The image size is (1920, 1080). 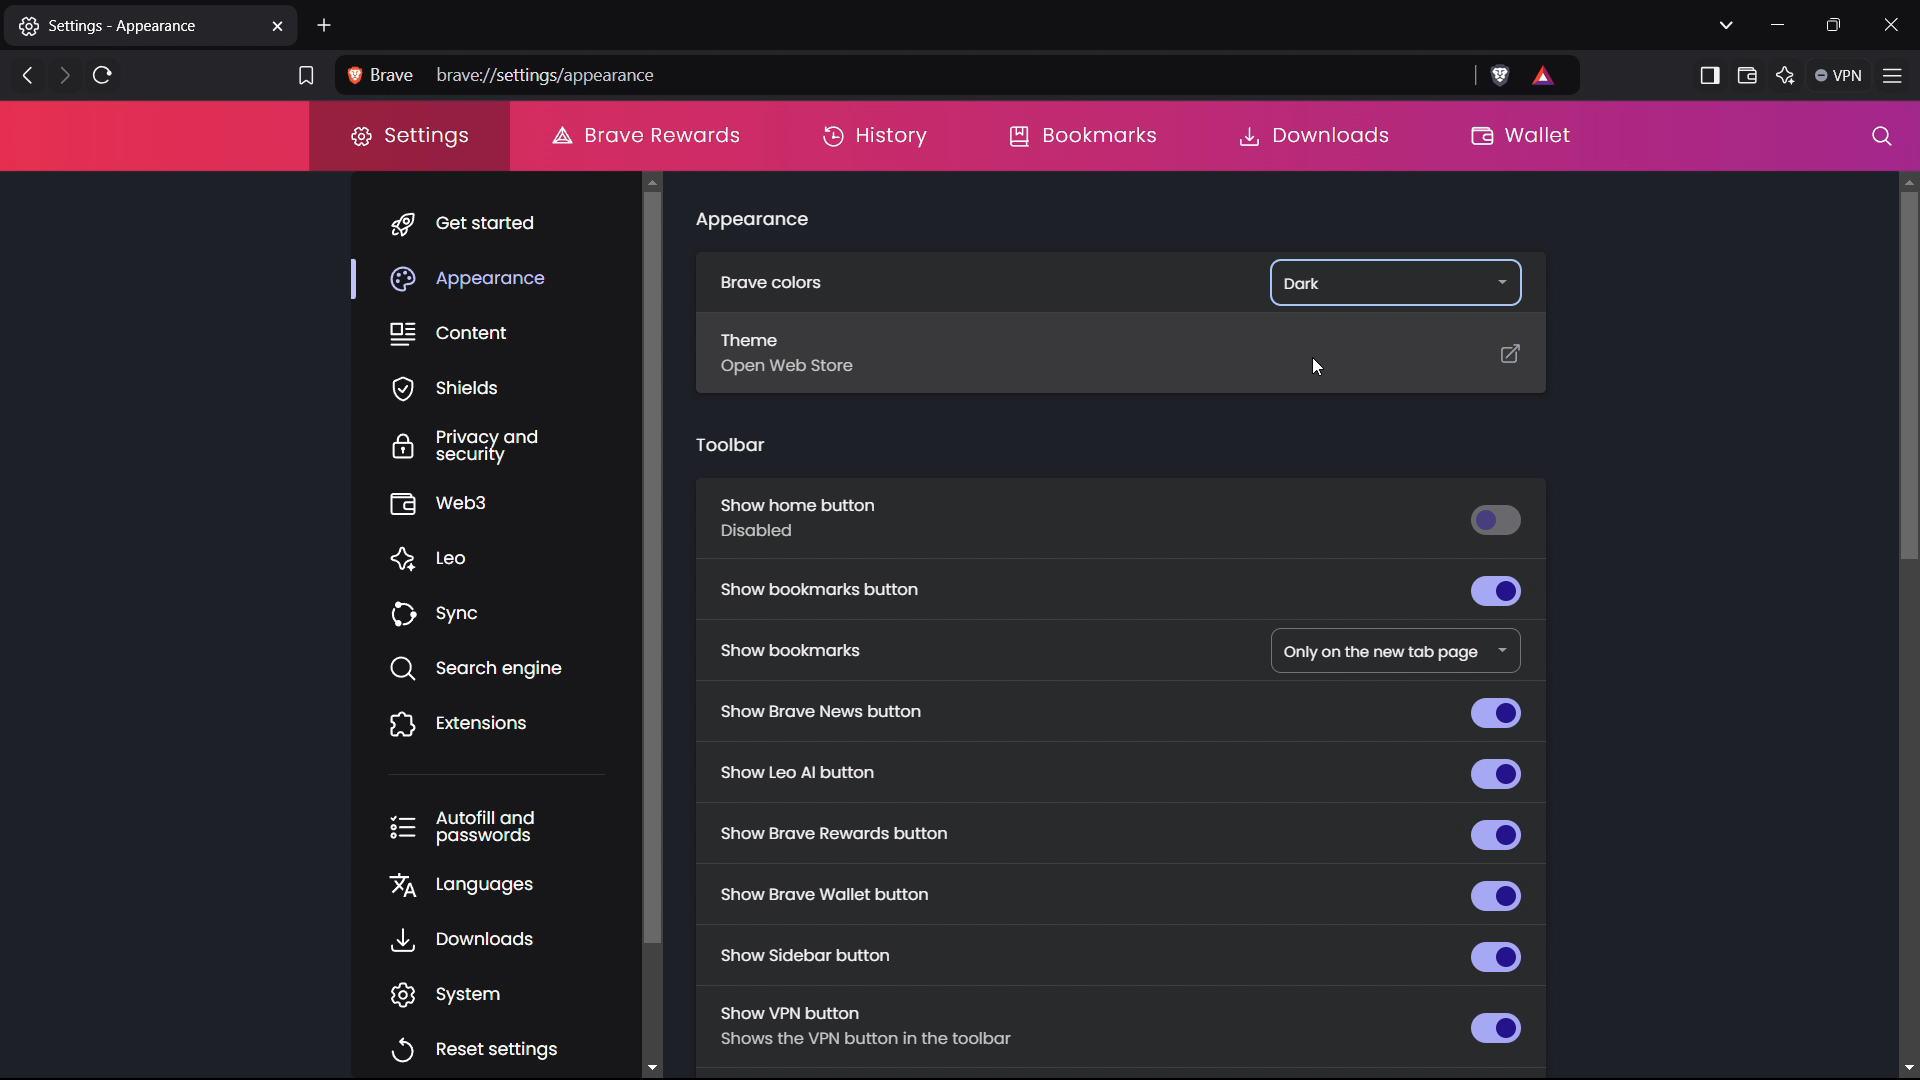 What do you see at coordinates (1119, 714) in the screenshot?
I see `show brave news button` at bounding box center [1119, 714].